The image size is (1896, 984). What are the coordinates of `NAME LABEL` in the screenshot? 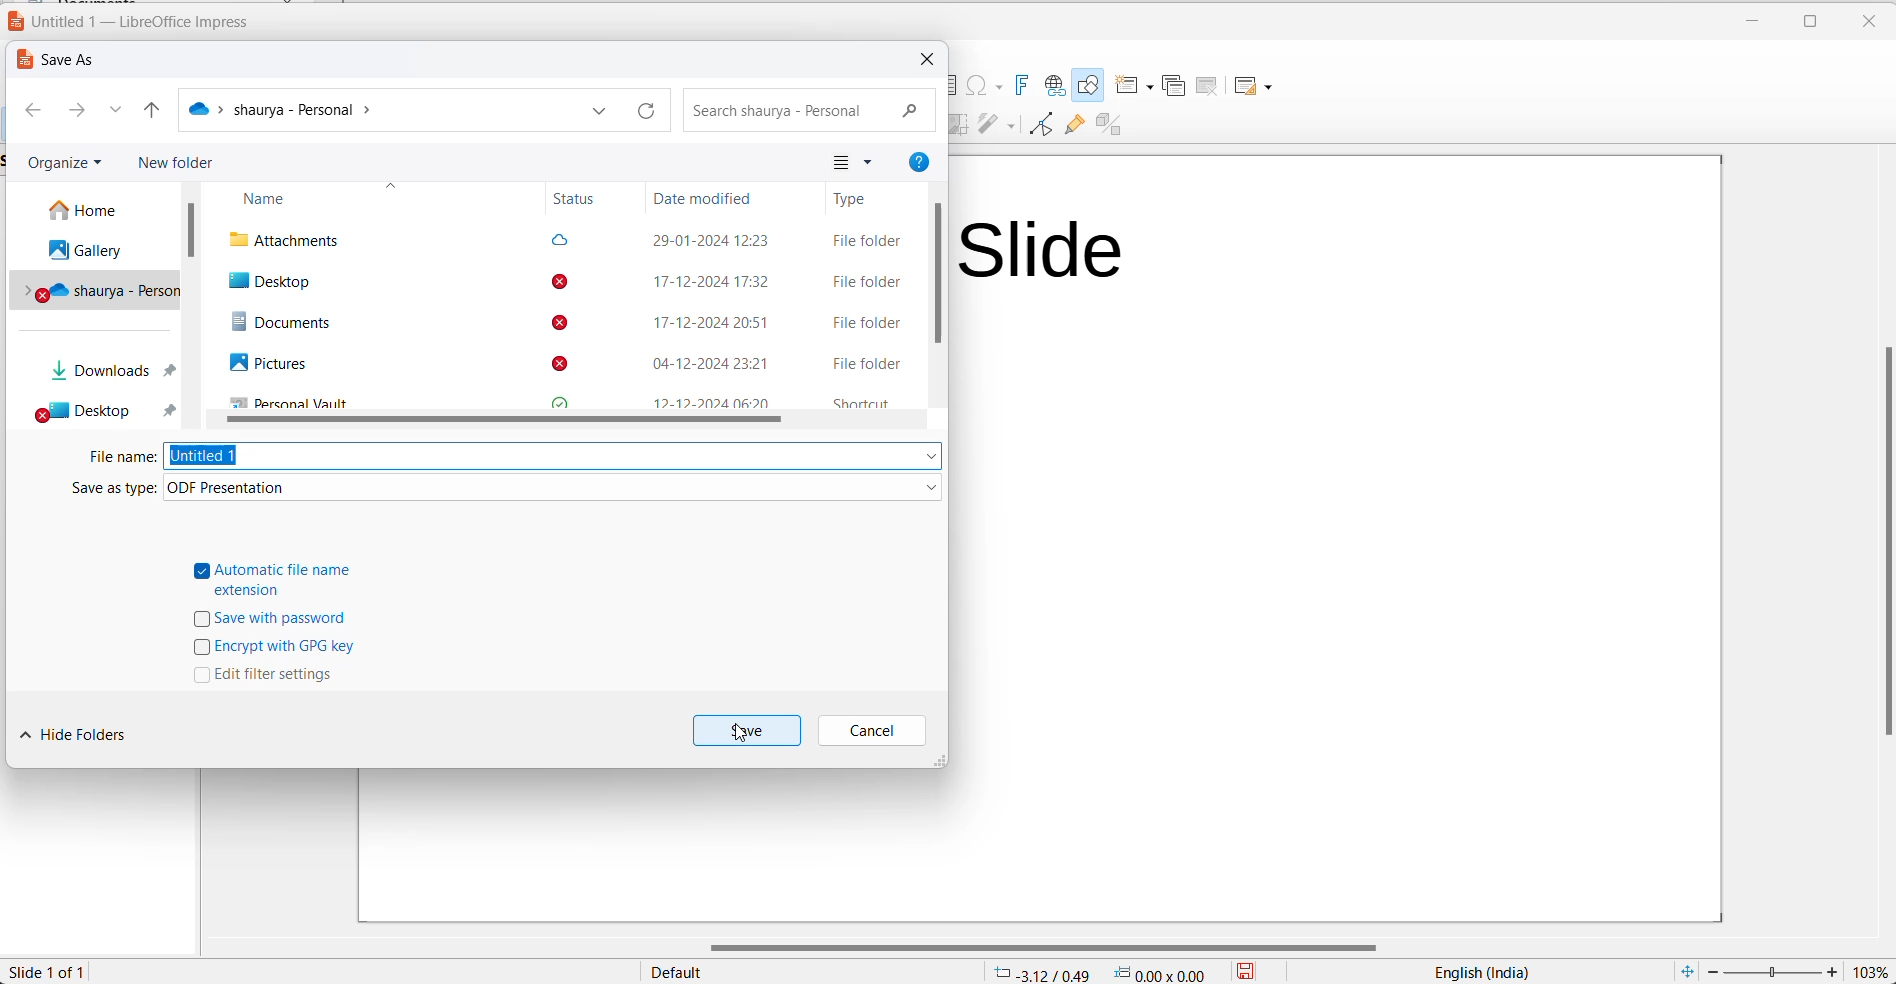 It's located at (367, 197).